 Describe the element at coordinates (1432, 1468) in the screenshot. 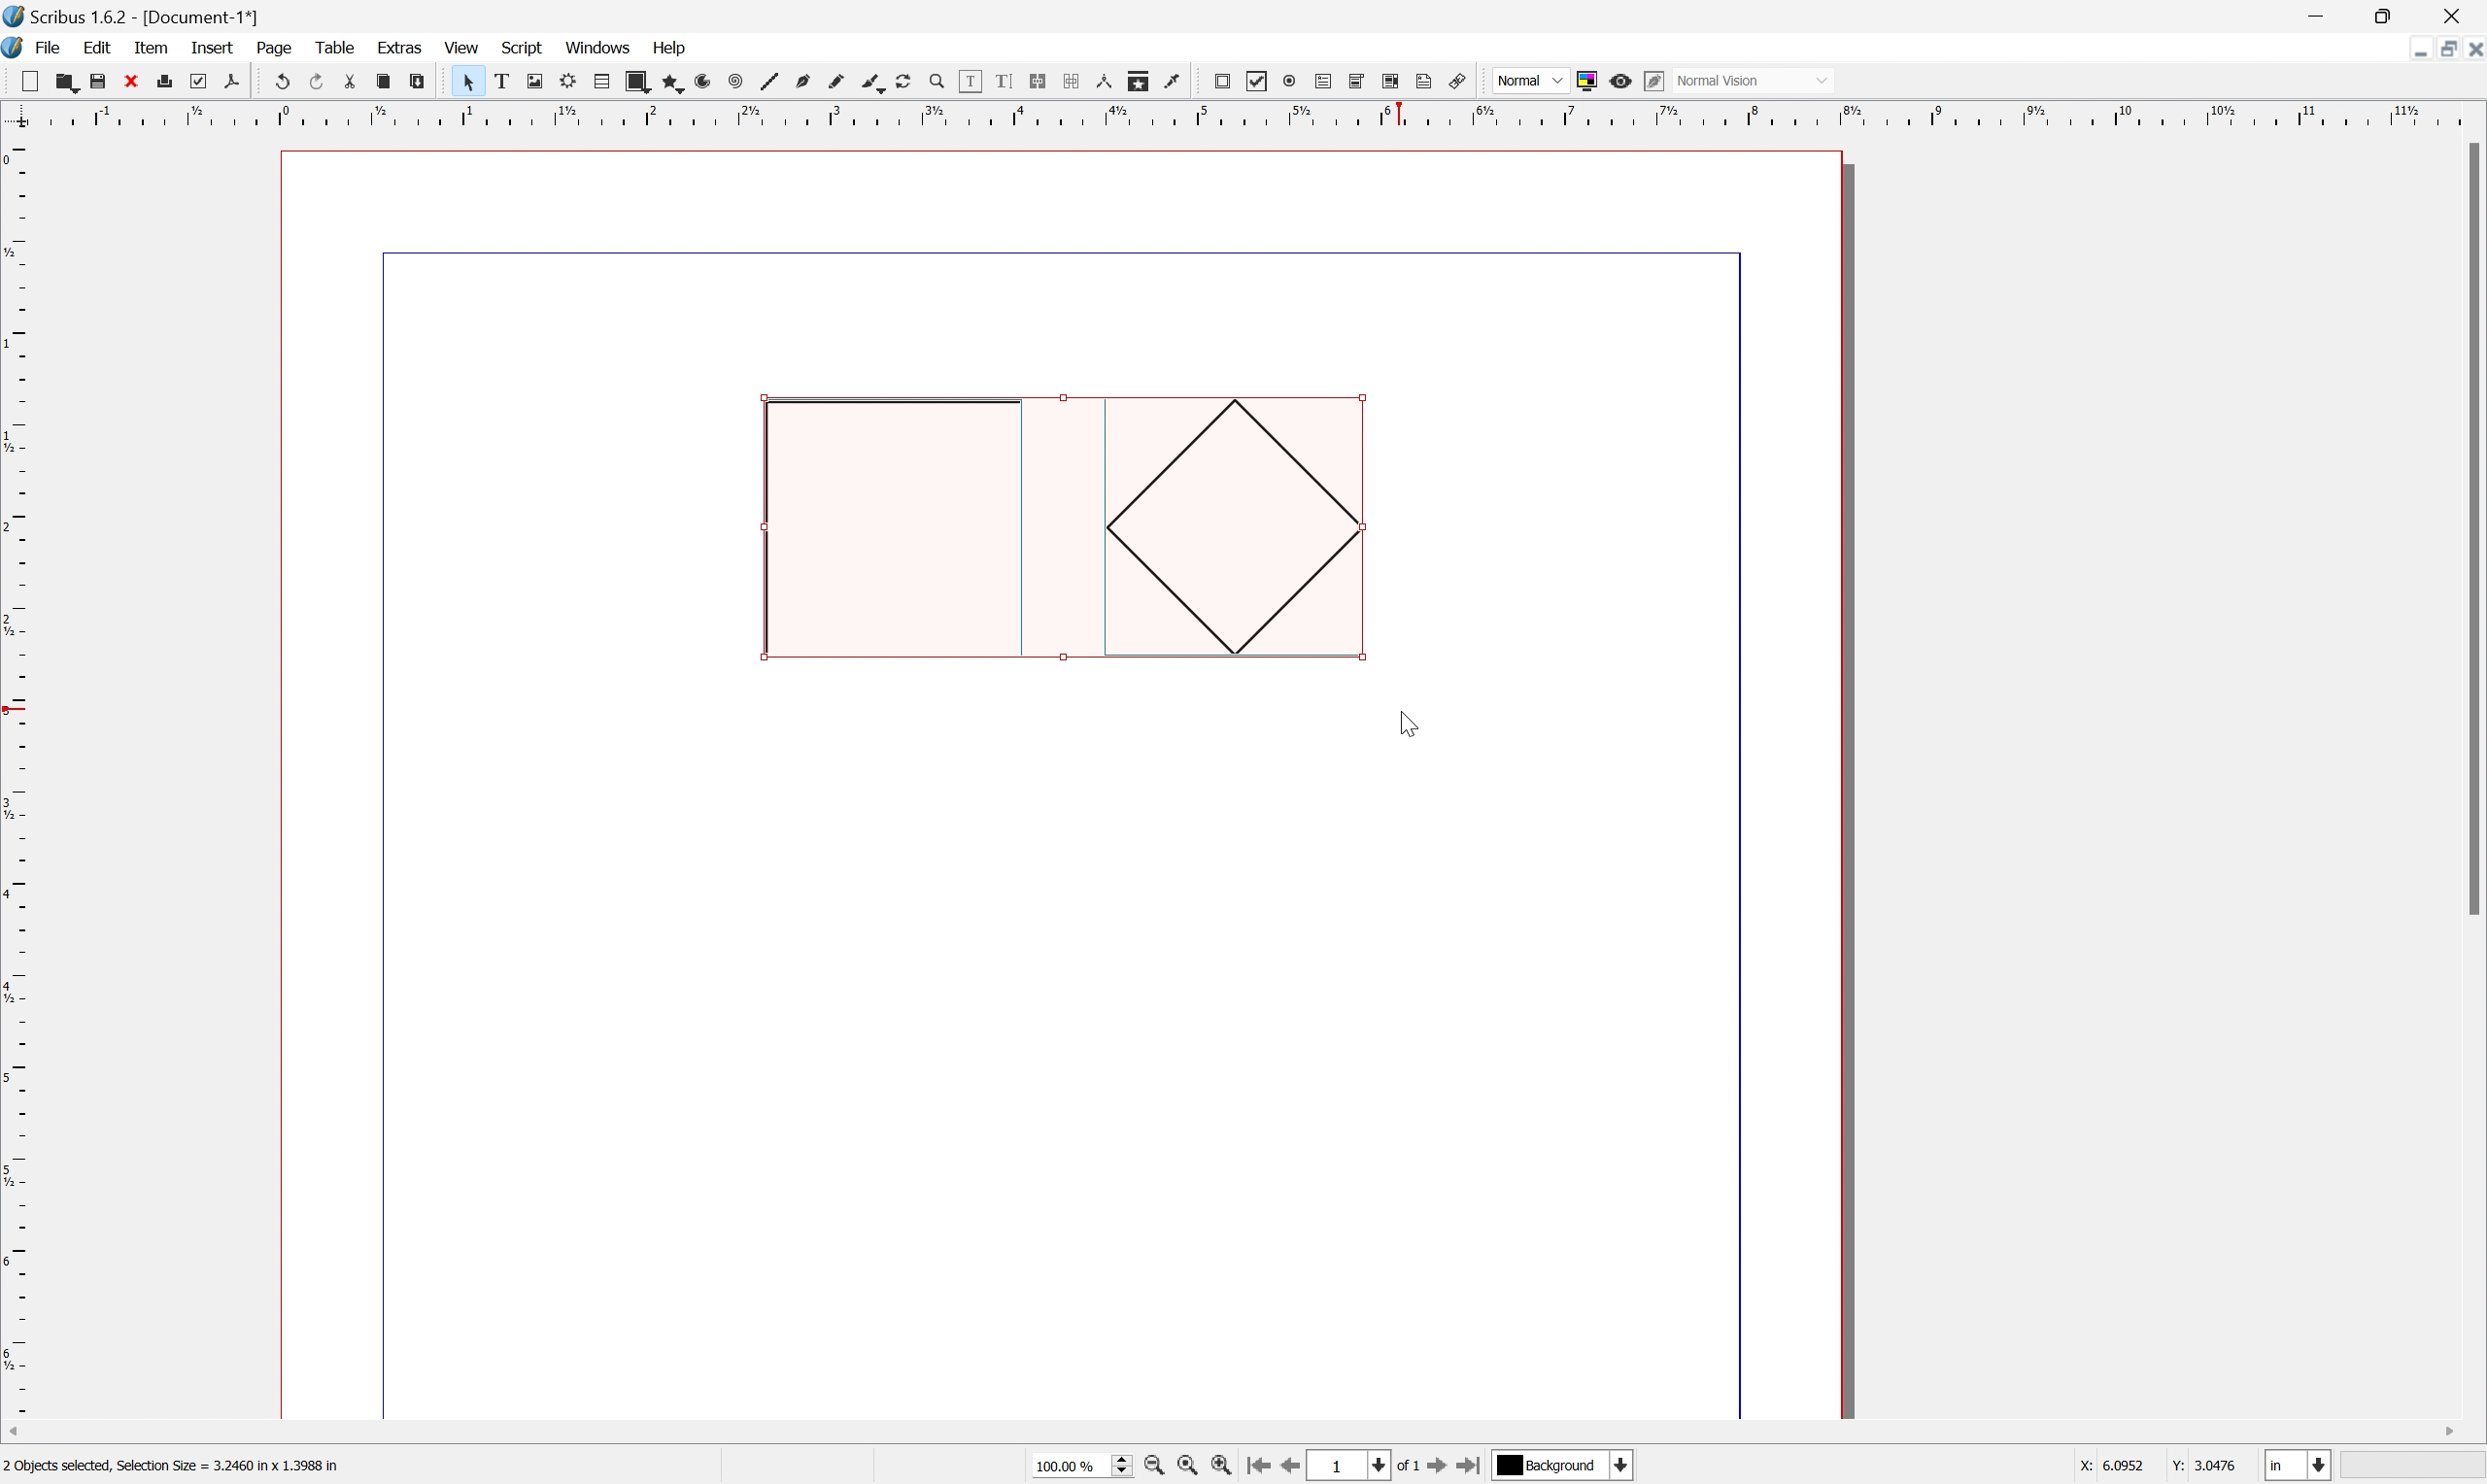

I see `Go to next page` at that location.